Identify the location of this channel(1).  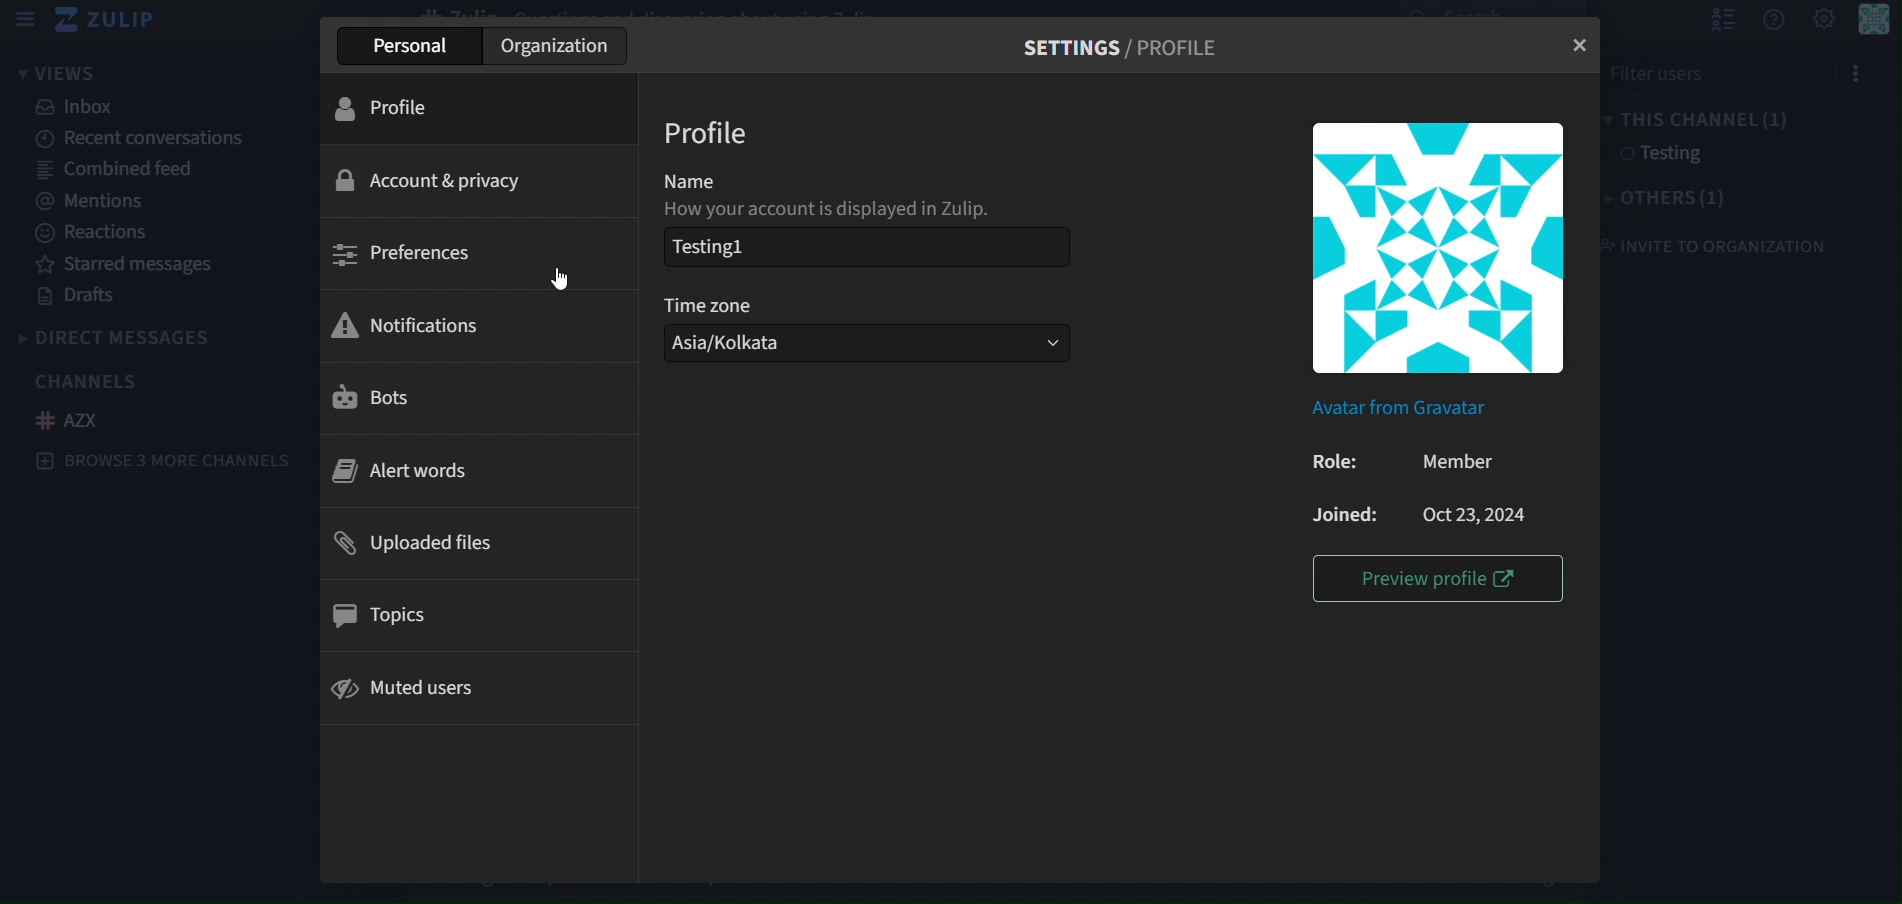
(1706, 117).